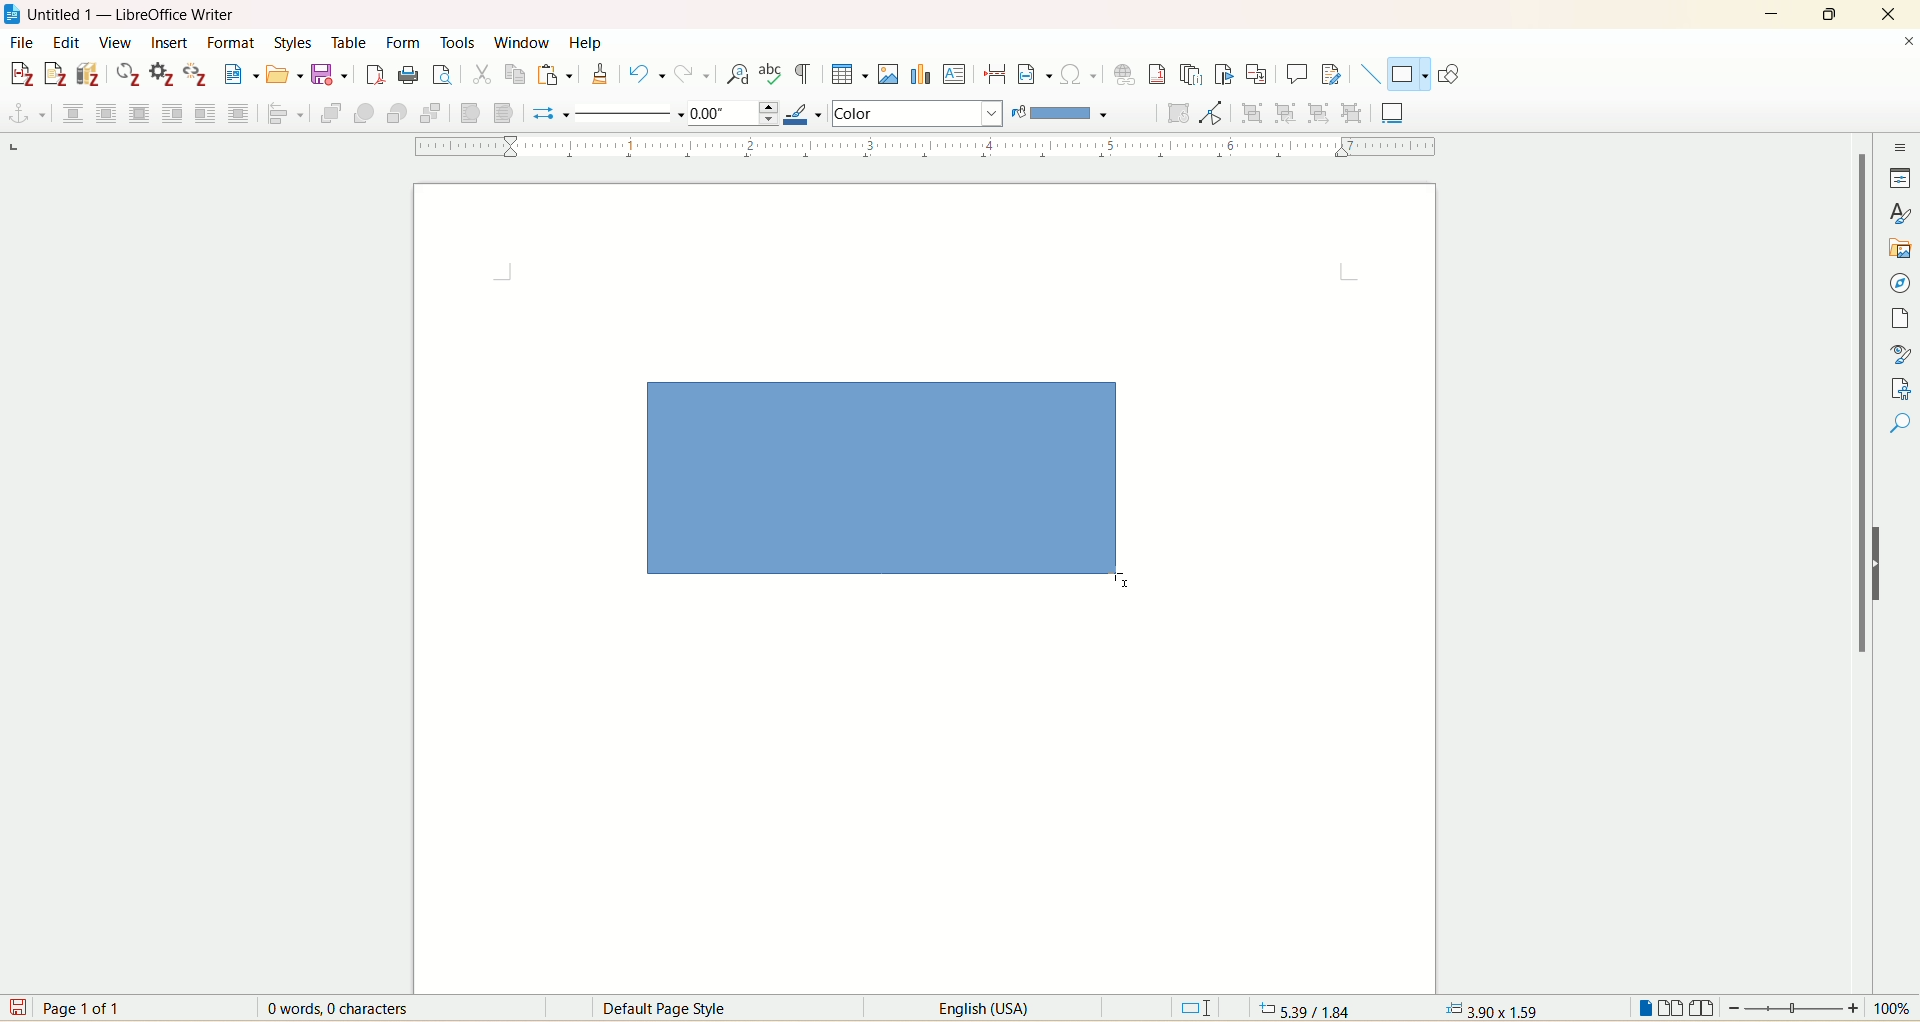 Image resolution: width=1920 pixels, height=1022 pixels. Describe the element at coordinates (917, 113) in the screenshot. I see `area style` at that location.